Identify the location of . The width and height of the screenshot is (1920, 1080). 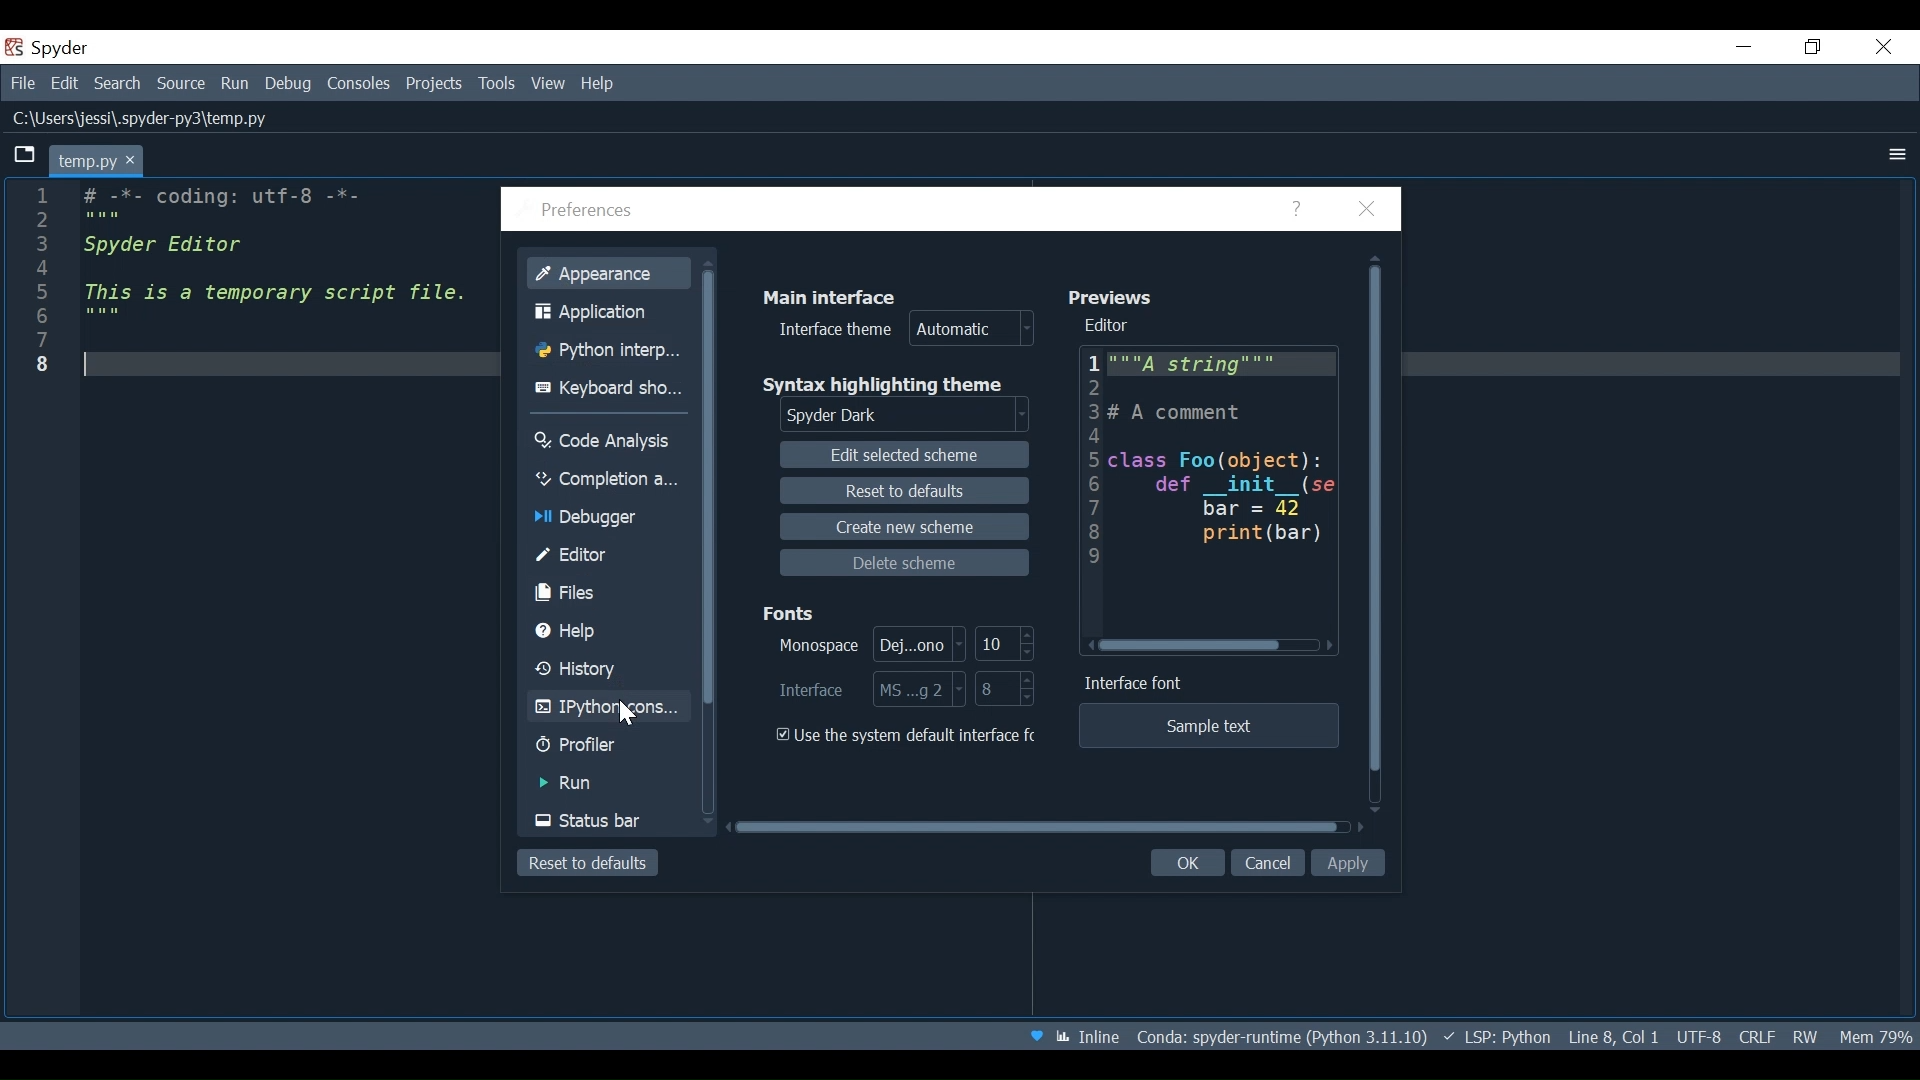
(1894, 153).